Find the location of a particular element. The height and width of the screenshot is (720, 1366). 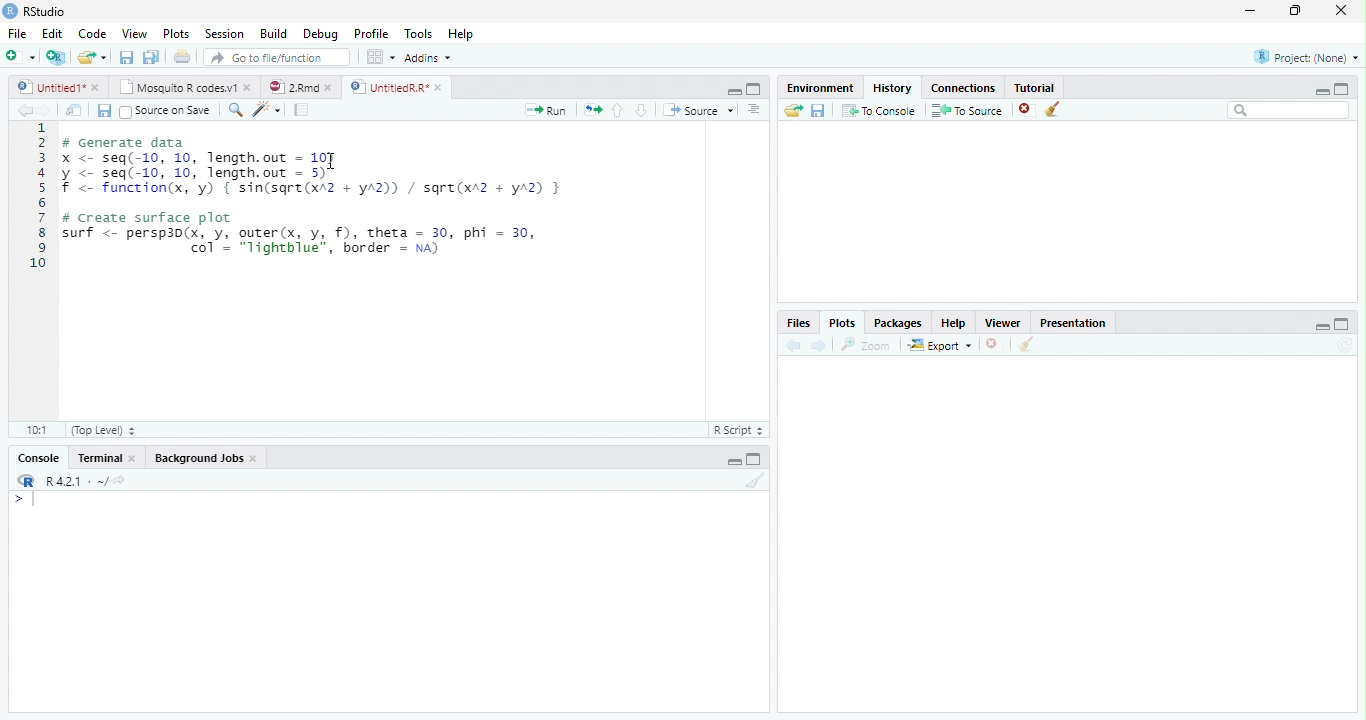

Tutorial is located at coordinates (1034, 86).